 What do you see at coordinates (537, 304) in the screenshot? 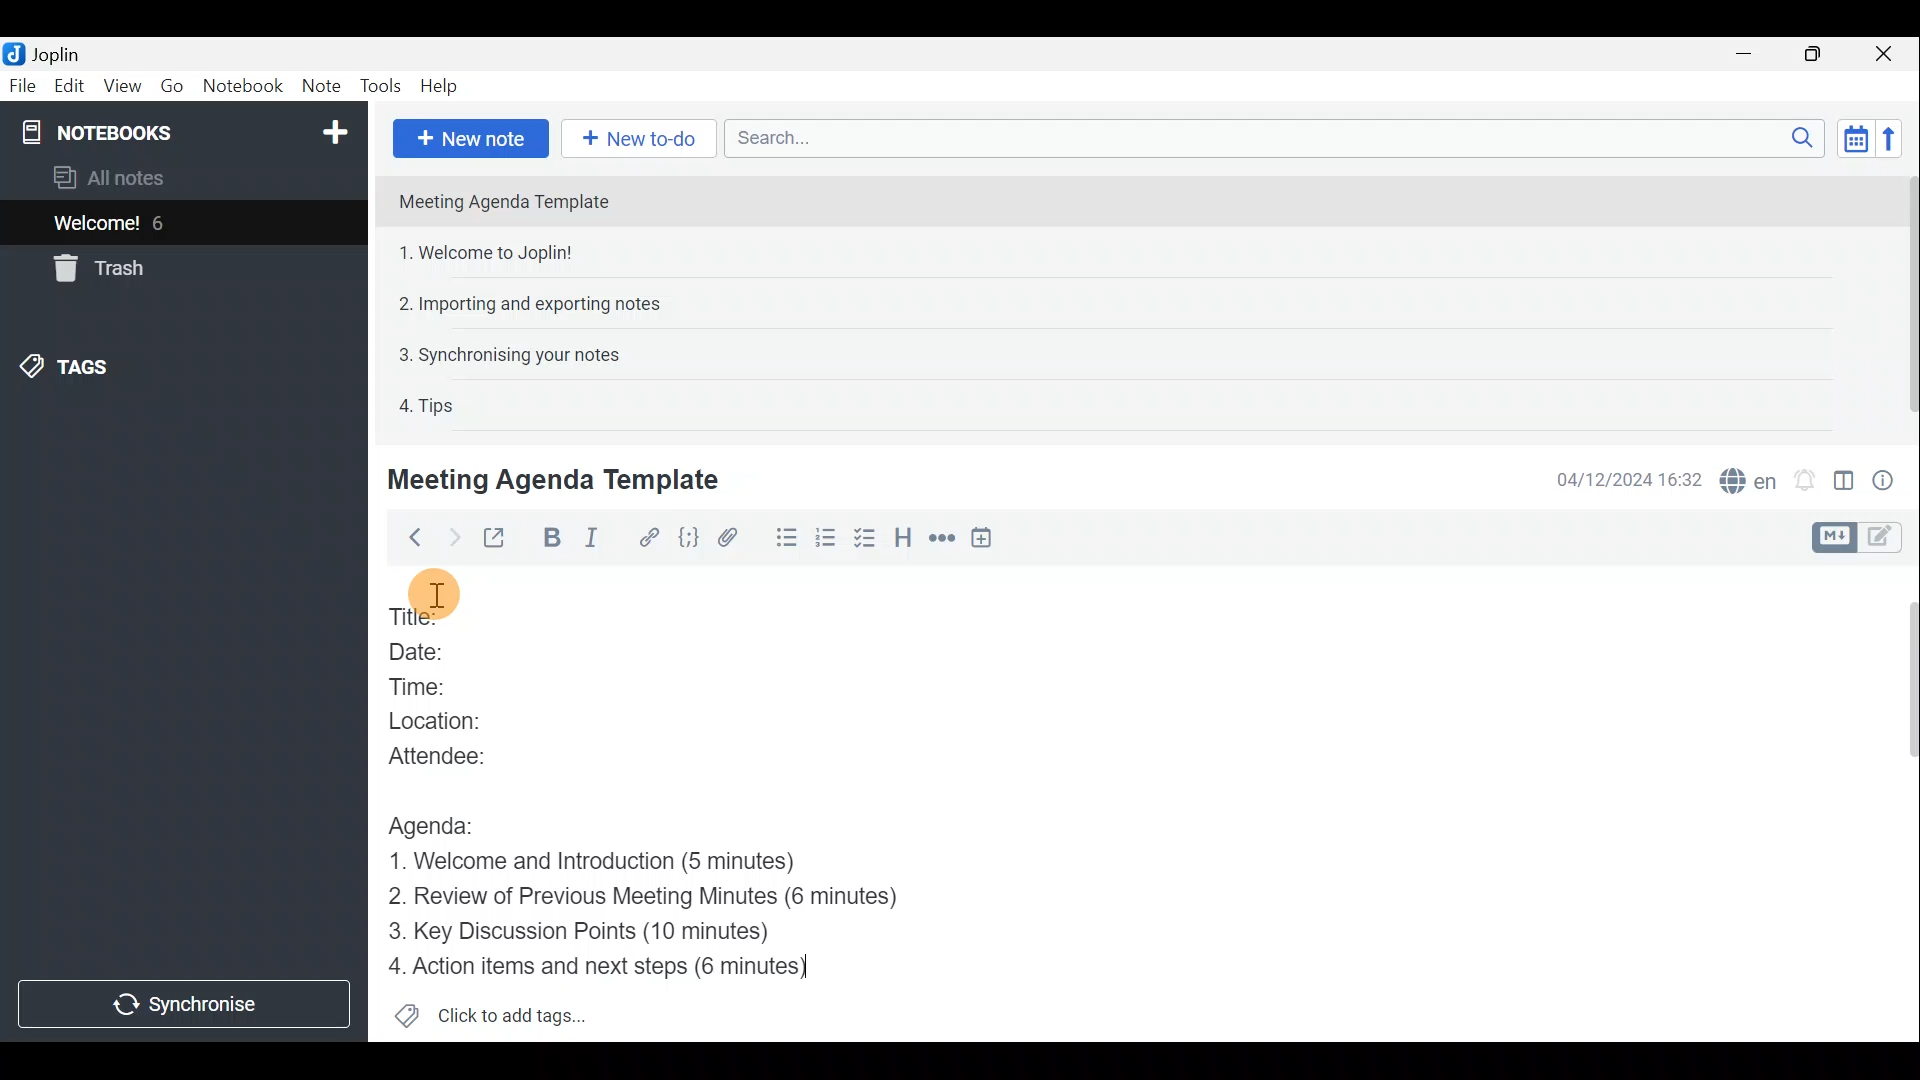
I see `2. Importing and exporting notes` at bounding box center [537, 304].